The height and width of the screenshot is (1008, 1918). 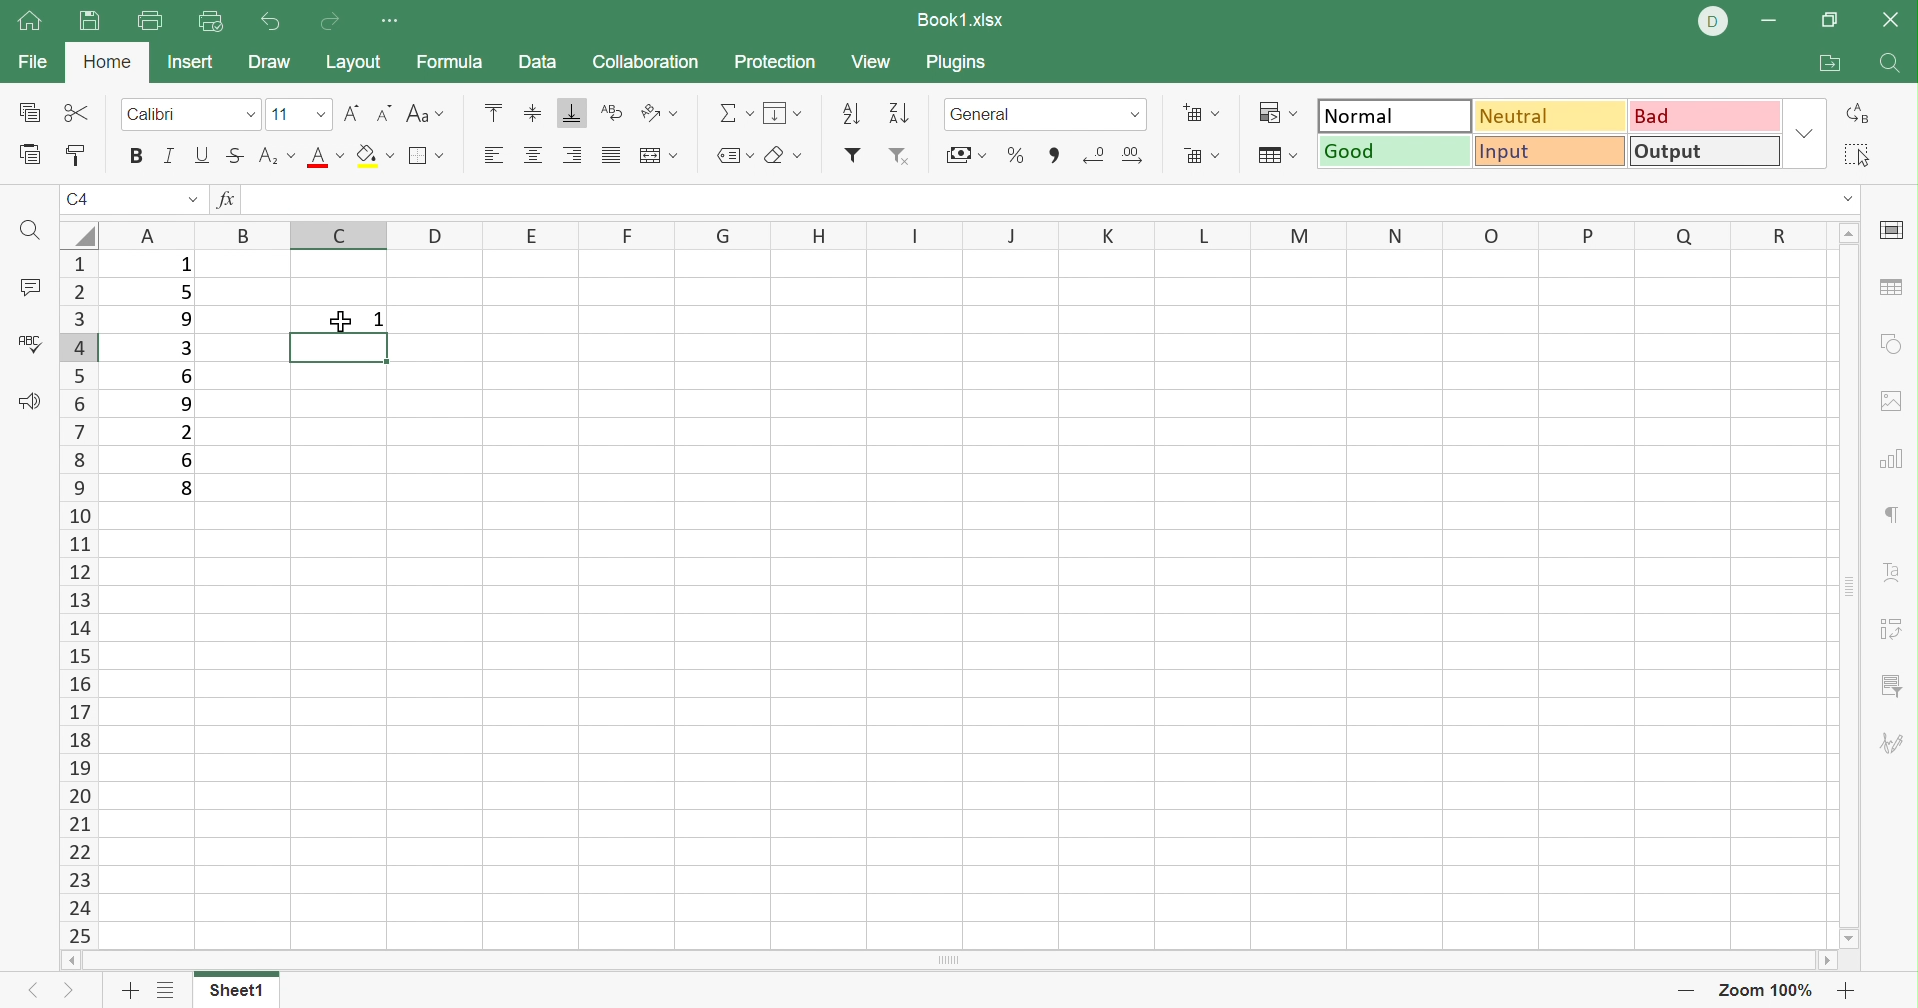 I want to click on Next, so click(x=63, y=994).